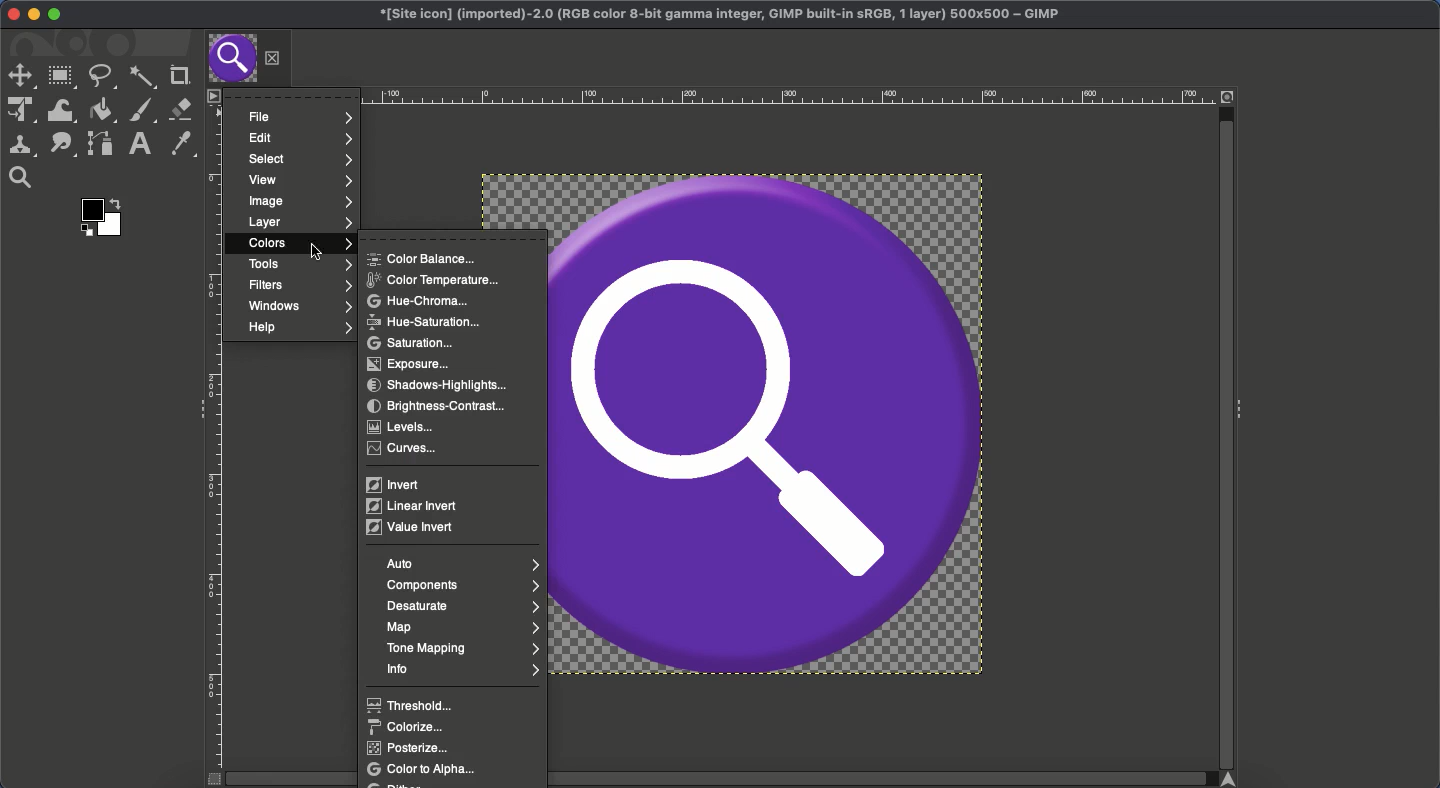 The image size is (1440, 788). I want to click on Maginfy, so click(19, 177).